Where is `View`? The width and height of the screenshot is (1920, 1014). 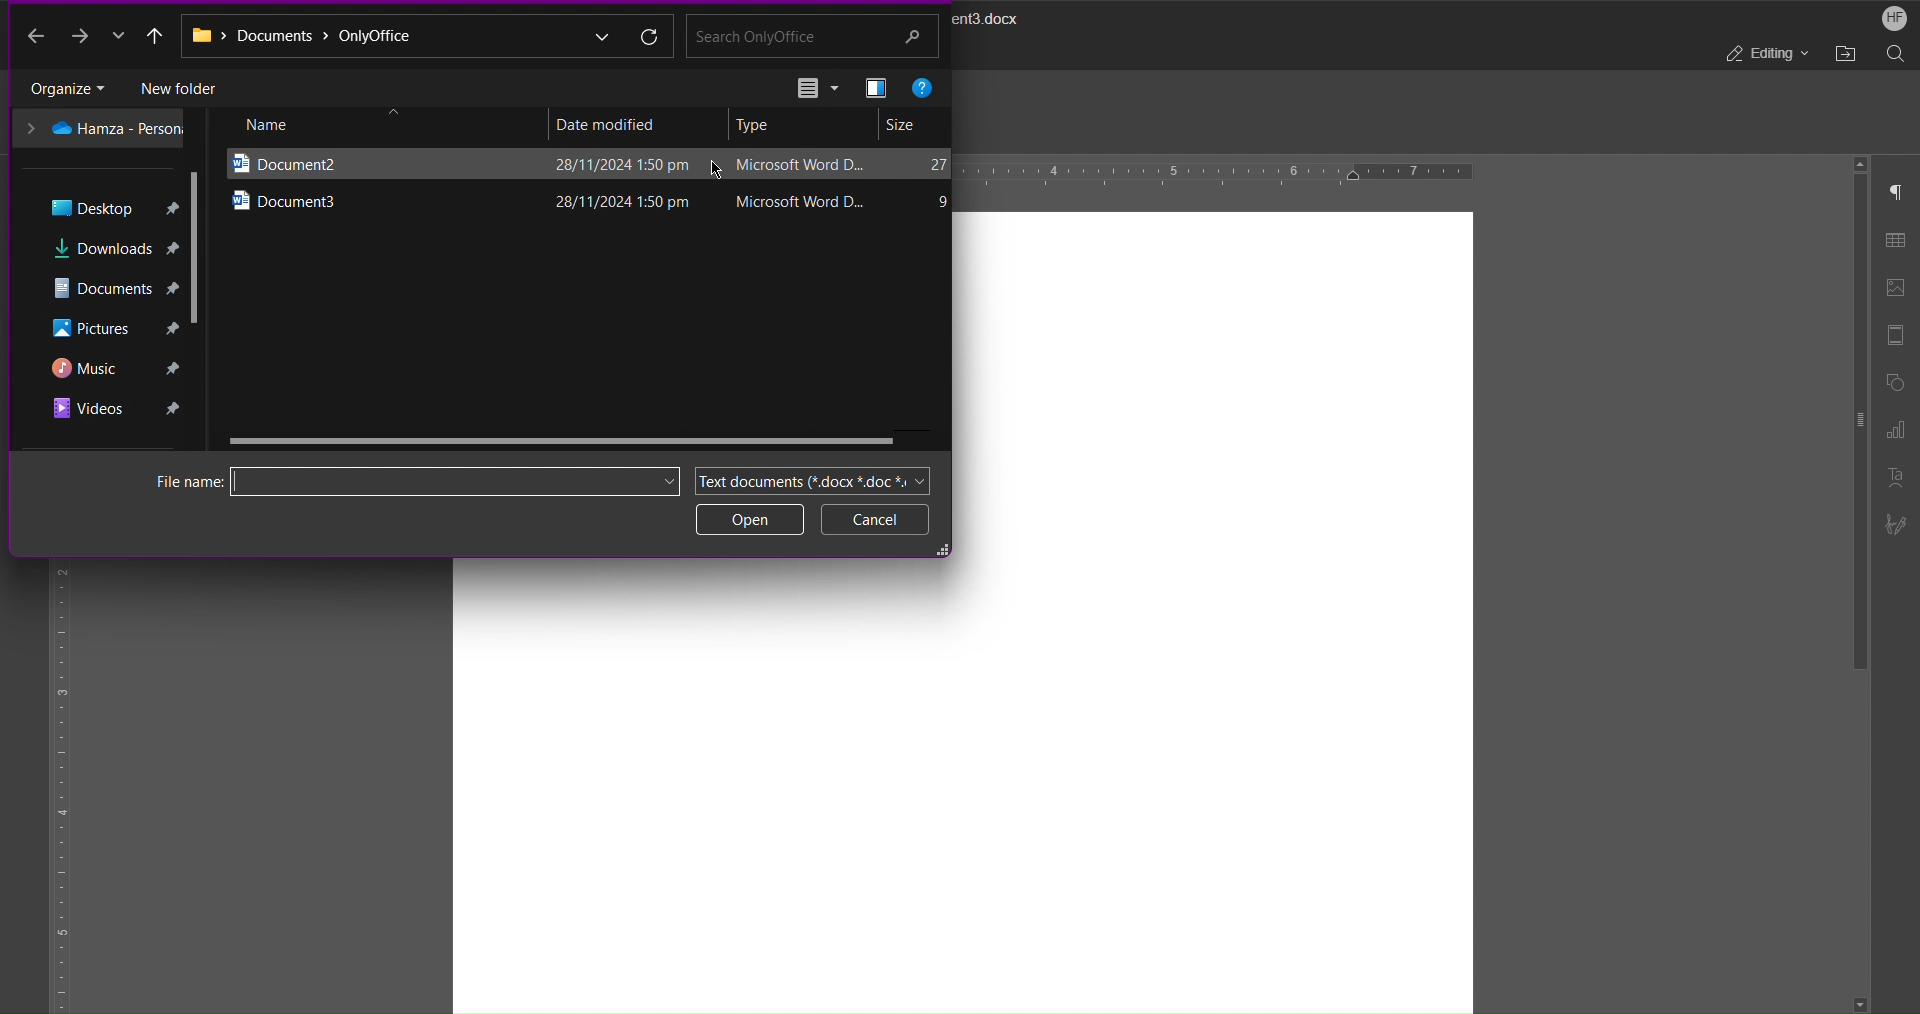 View is located at coordinates (875, 87).